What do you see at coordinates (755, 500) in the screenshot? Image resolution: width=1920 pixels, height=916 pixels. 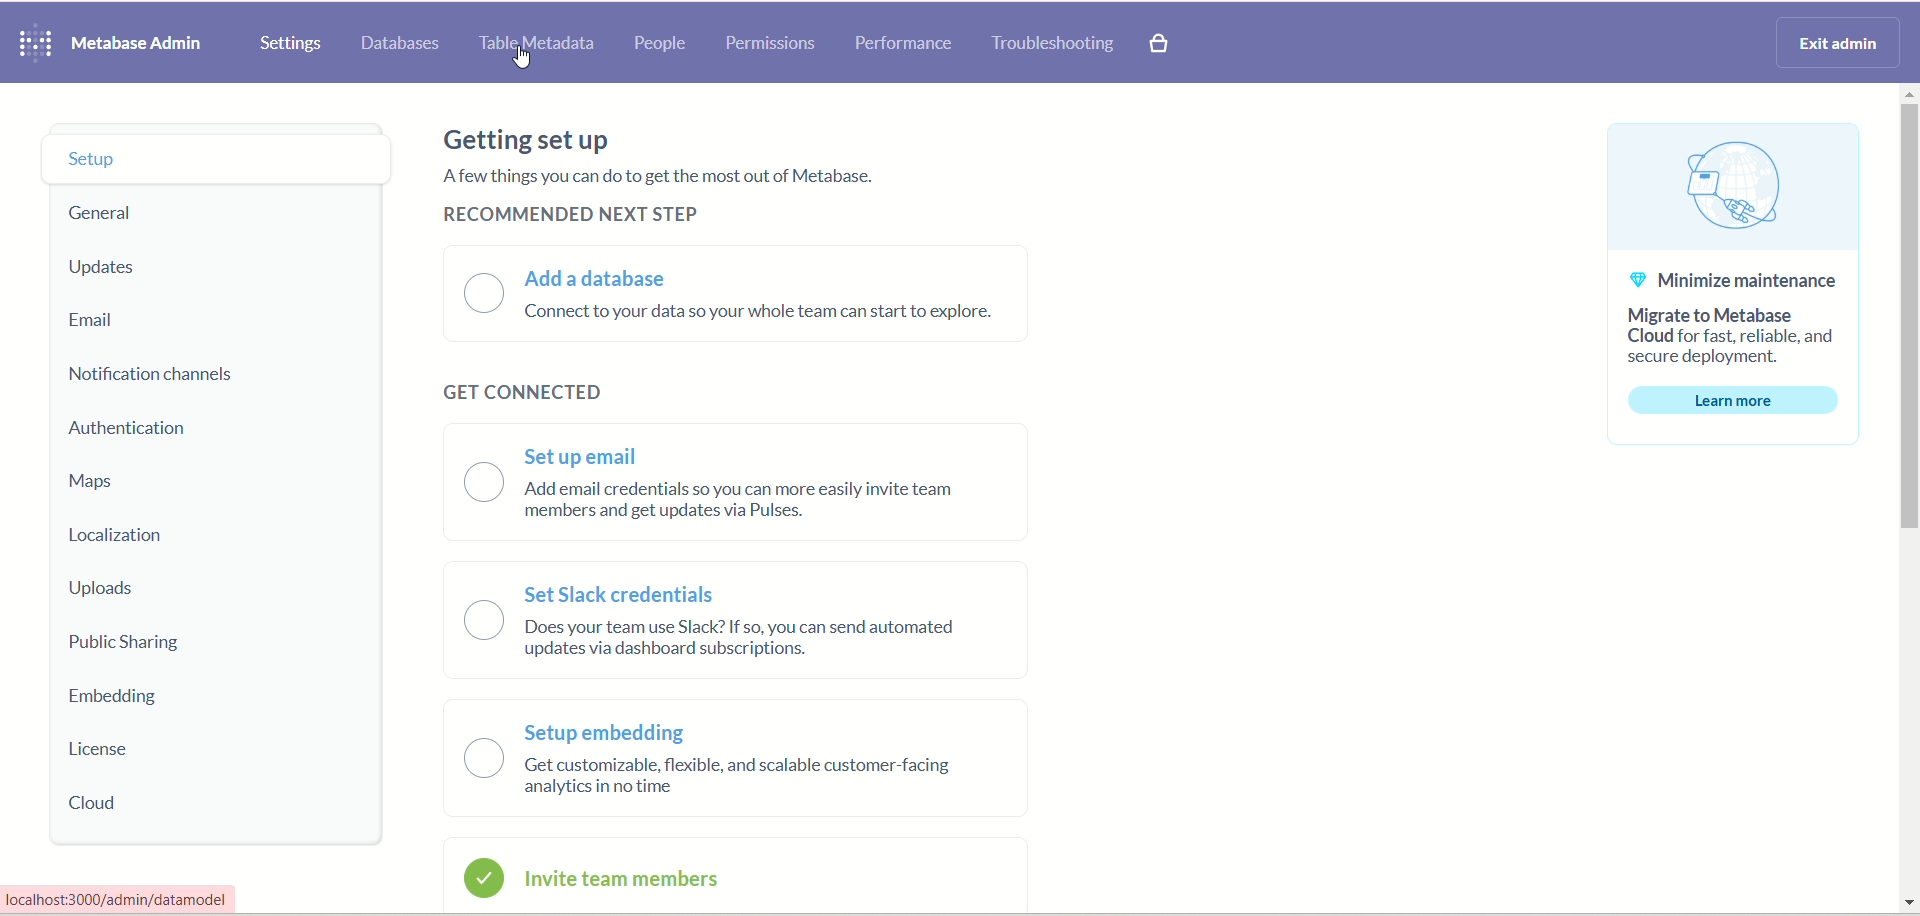 I see `‘Add email credentials so you can more easily invite team
members and get updates via Pulses.` at bounding box center [755, 500].